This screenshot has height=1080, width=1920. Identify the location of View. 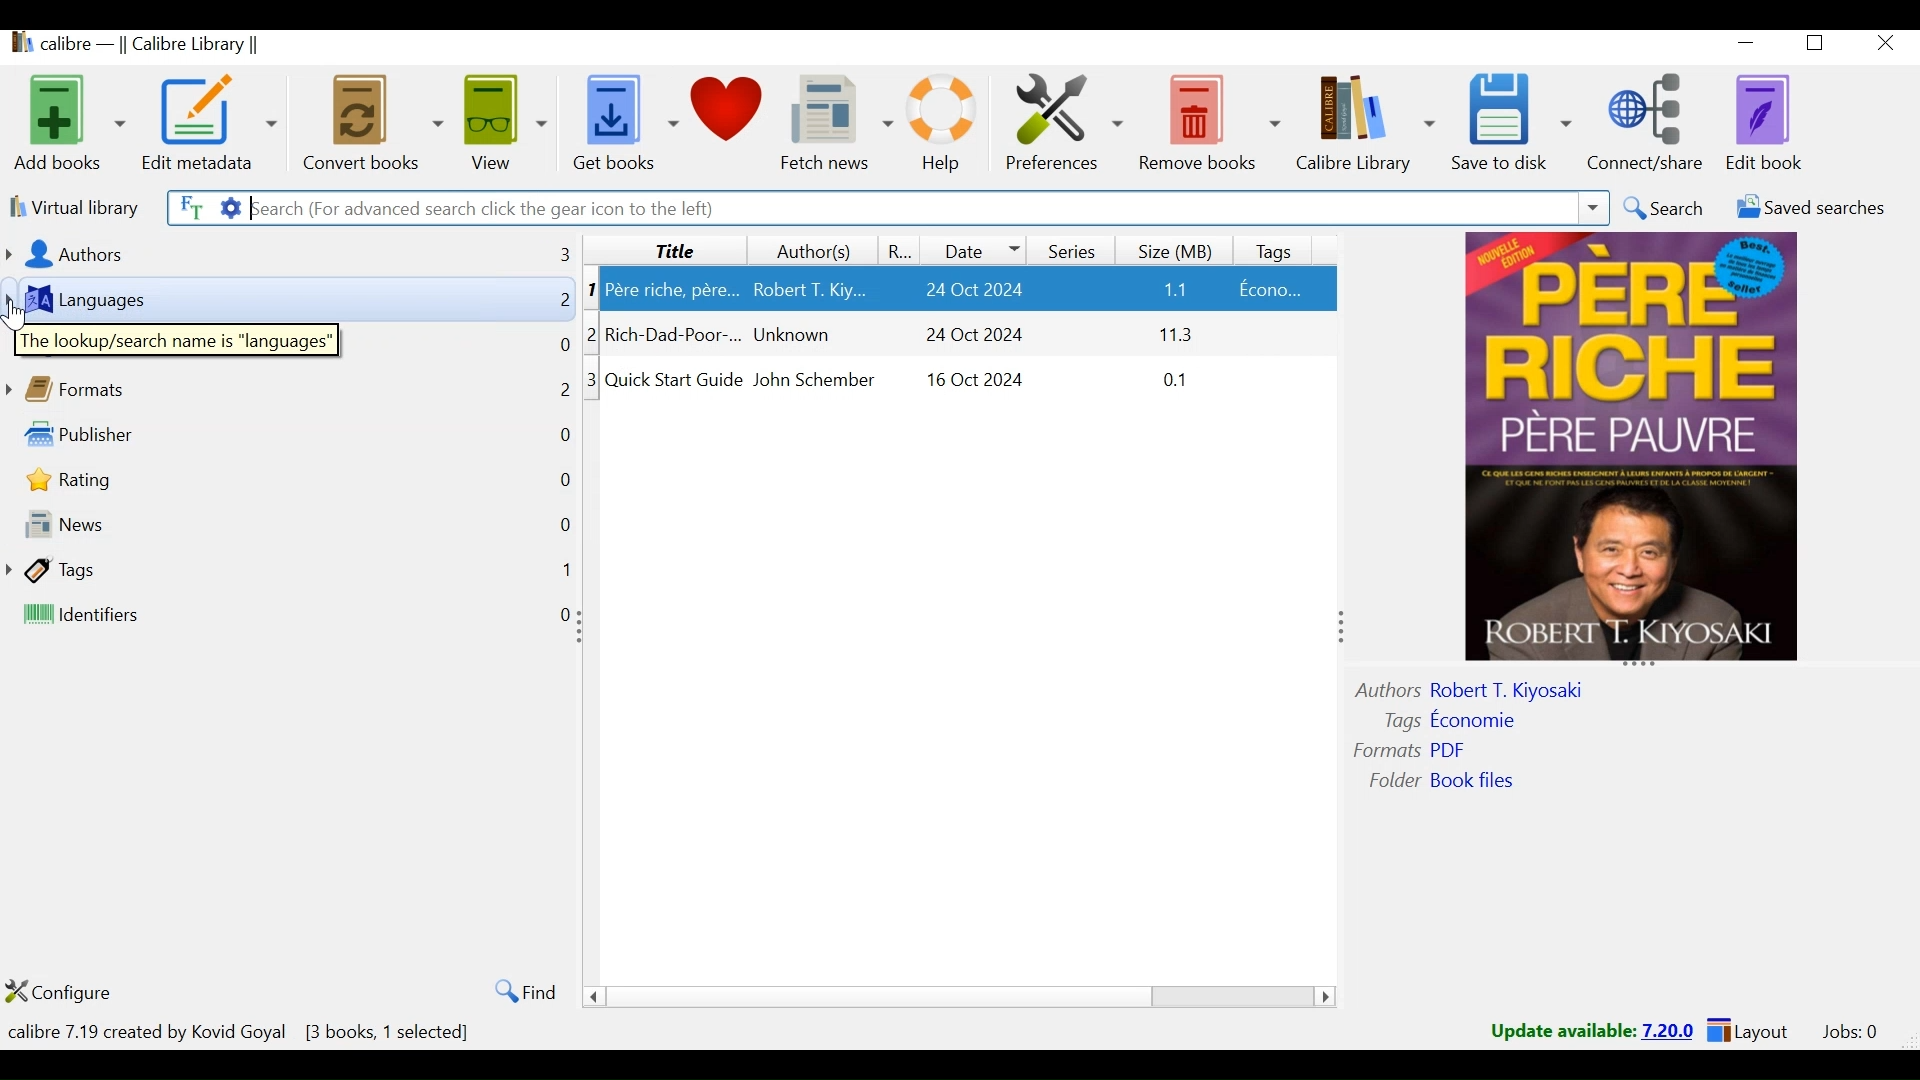
(506, 122).